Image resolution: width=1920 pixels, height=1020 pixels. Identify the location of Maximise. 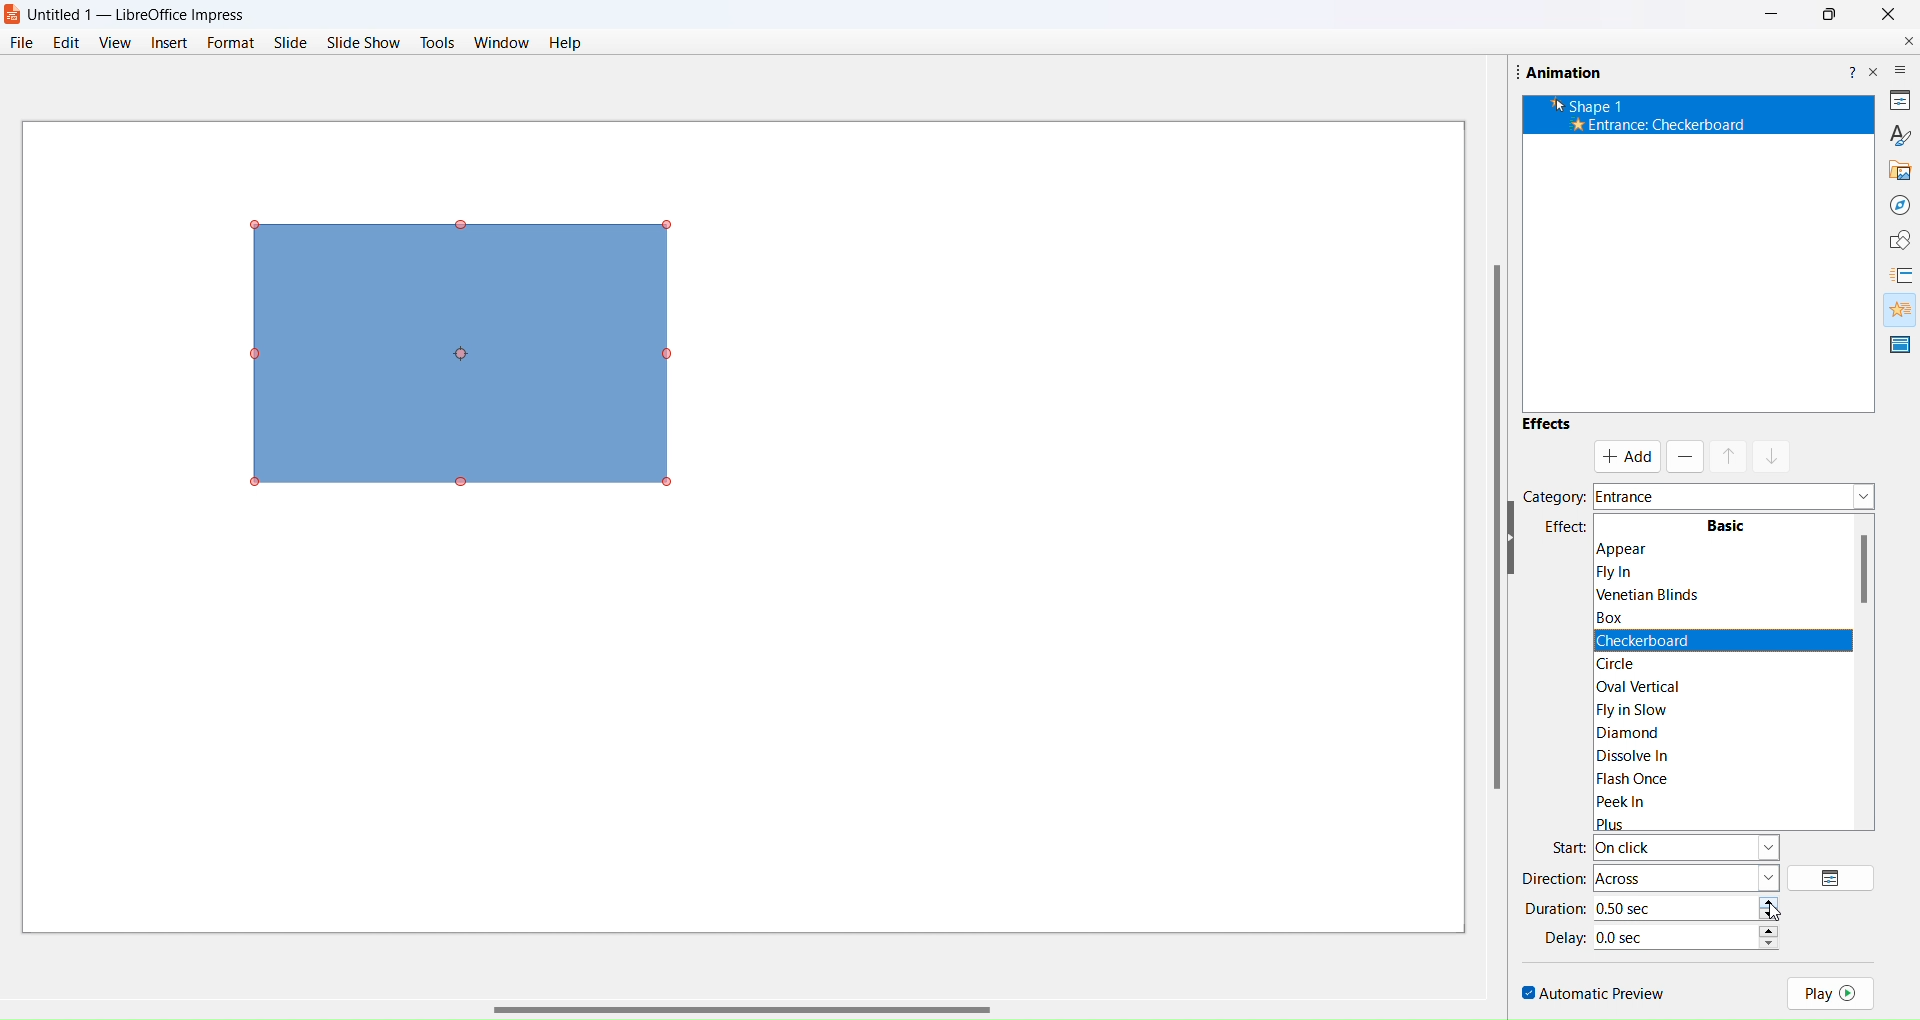
(1826, 17).